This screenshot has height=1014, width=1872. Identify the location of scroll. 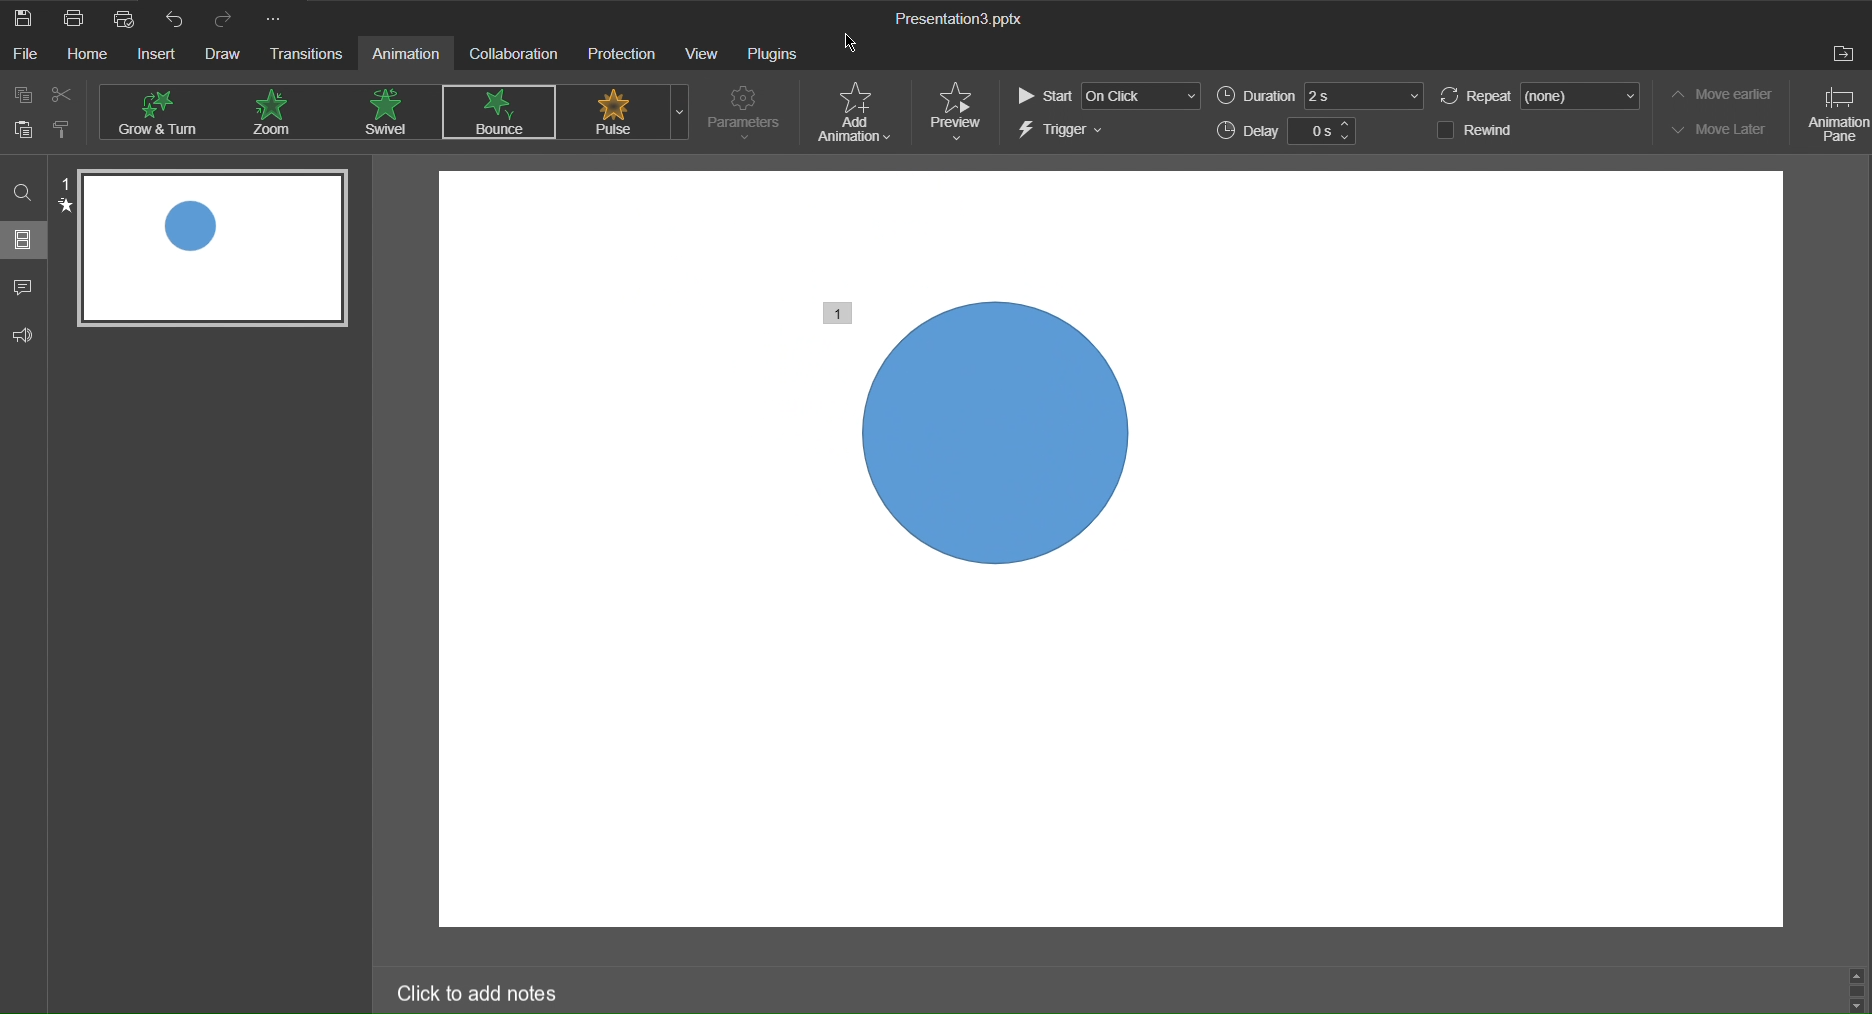
(1856, 988).